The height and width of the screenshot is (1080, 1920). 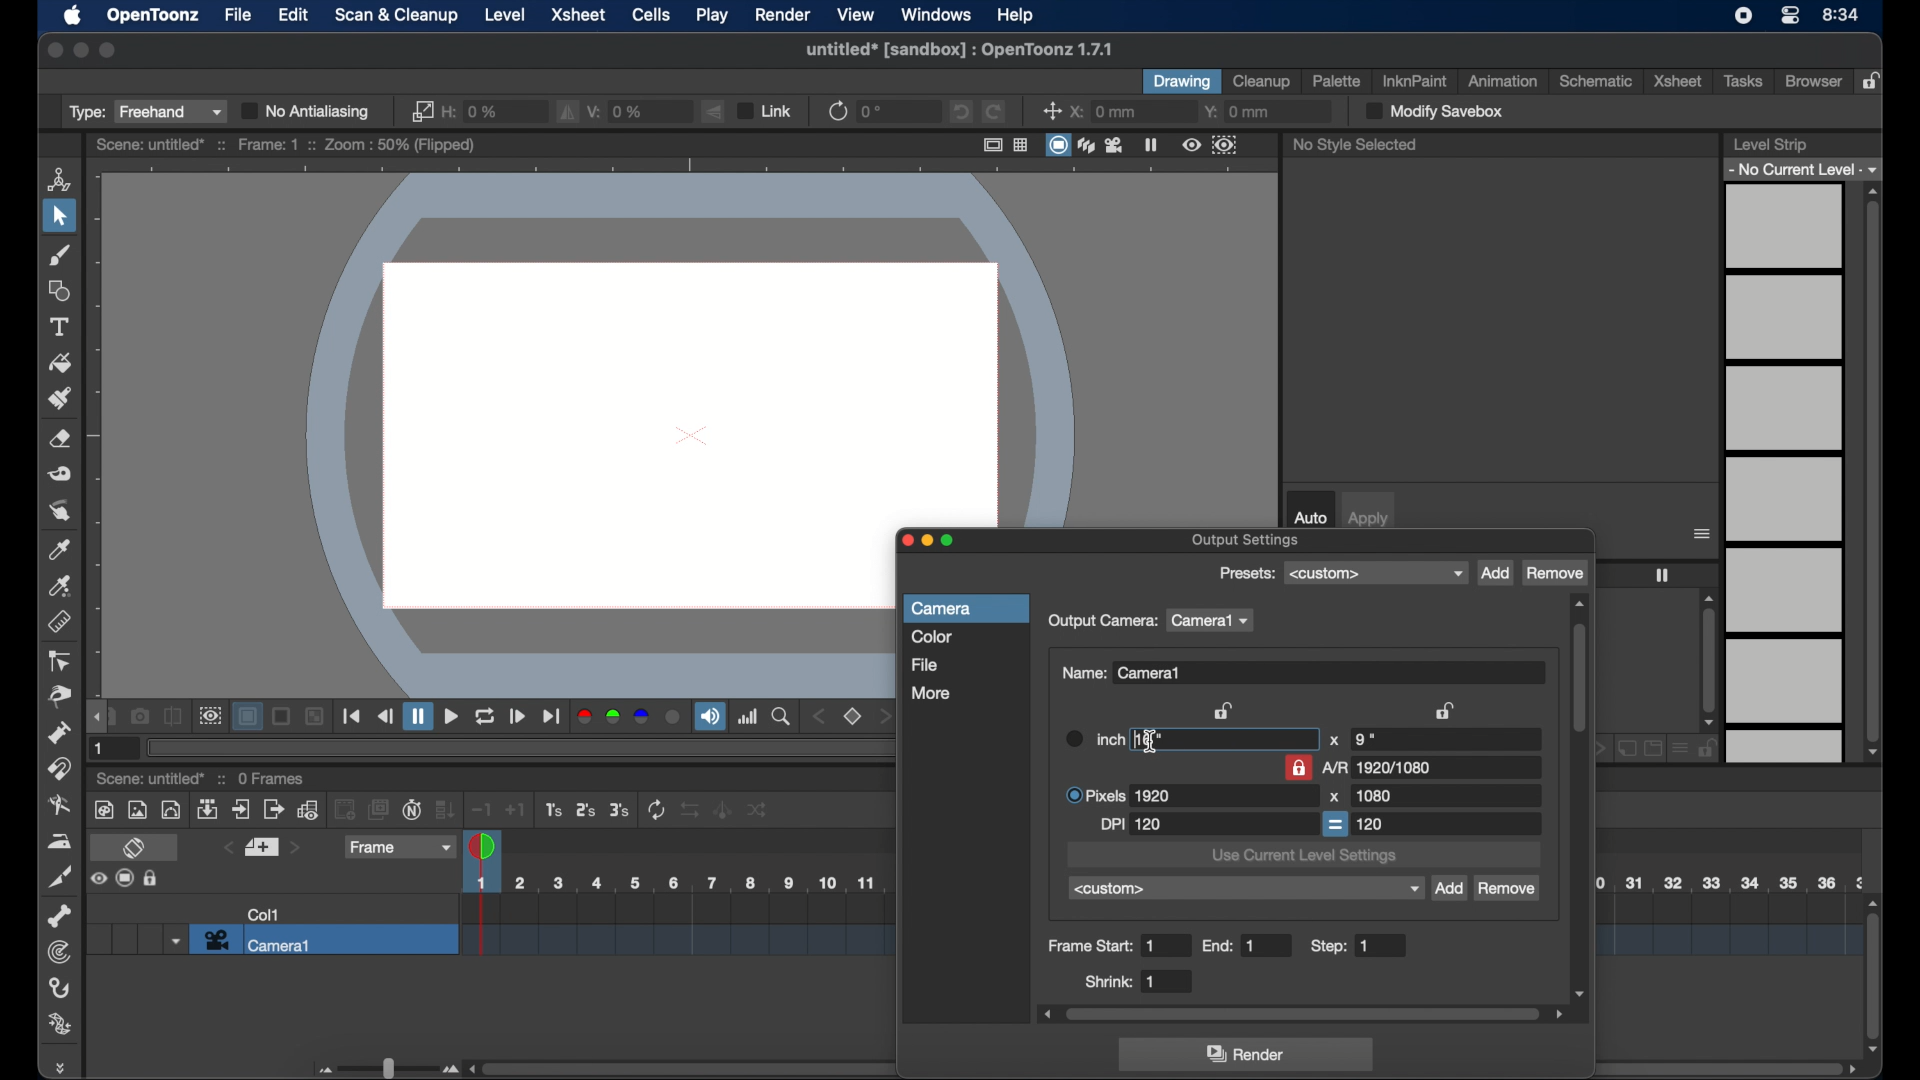 I want to click on freeze, so click(x=1662, y=575).